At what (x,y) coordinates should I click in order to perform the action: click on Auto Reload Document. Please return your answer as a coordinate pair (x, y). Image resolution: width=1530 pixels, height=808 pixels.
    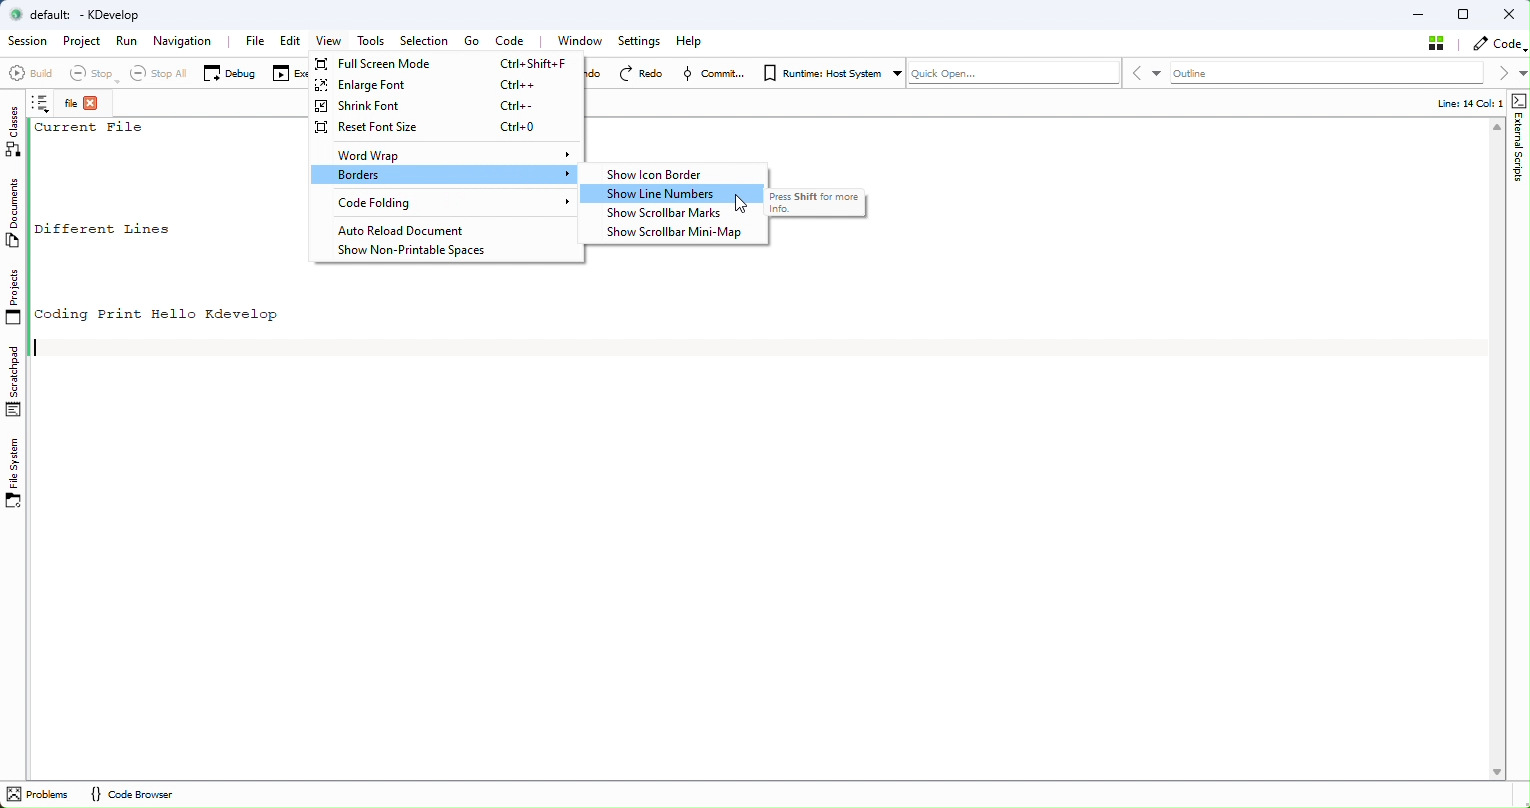
    Looking at the image, I should click on (436, 230).